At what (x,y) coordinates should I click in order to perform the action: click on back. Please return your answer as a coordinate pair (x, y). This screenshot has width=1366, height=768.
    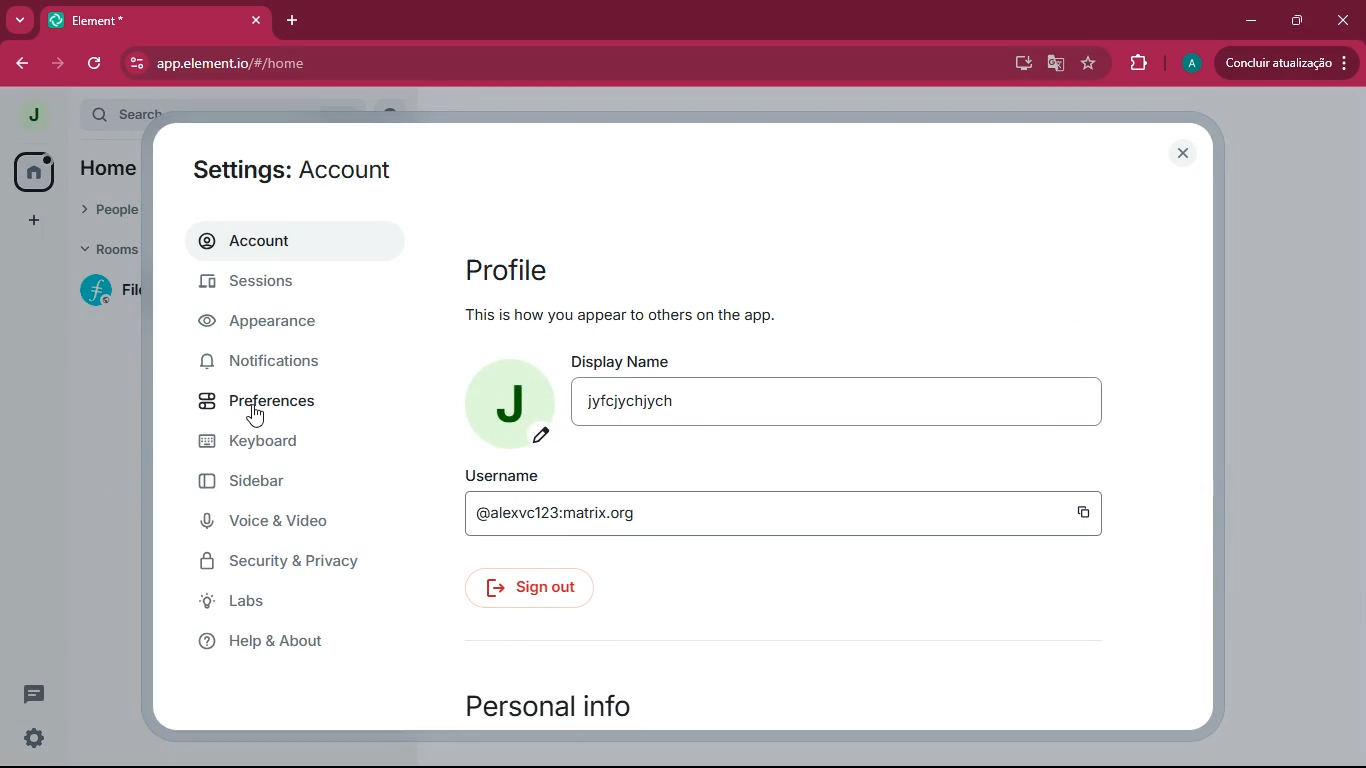
    Looking at the image, I should click on (19, 64).